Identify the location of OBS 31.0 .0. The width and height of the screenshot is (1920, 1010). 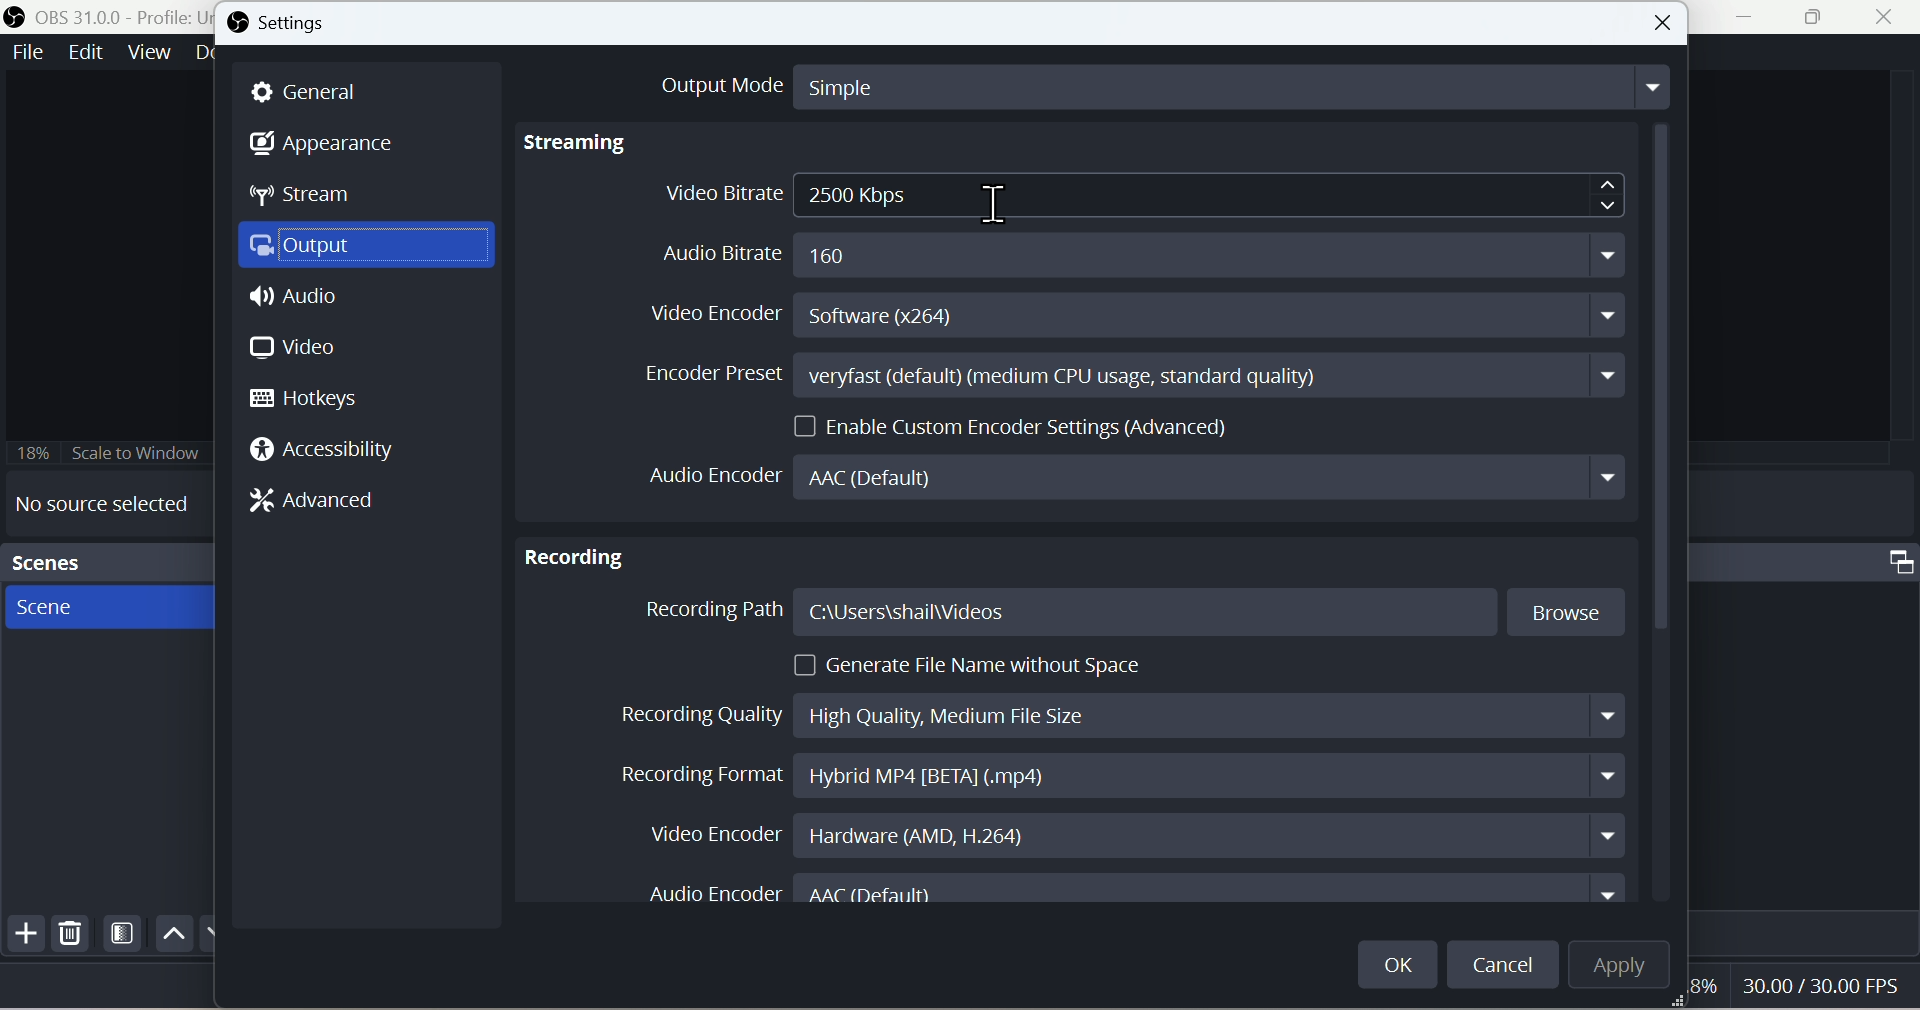
(104, 16).